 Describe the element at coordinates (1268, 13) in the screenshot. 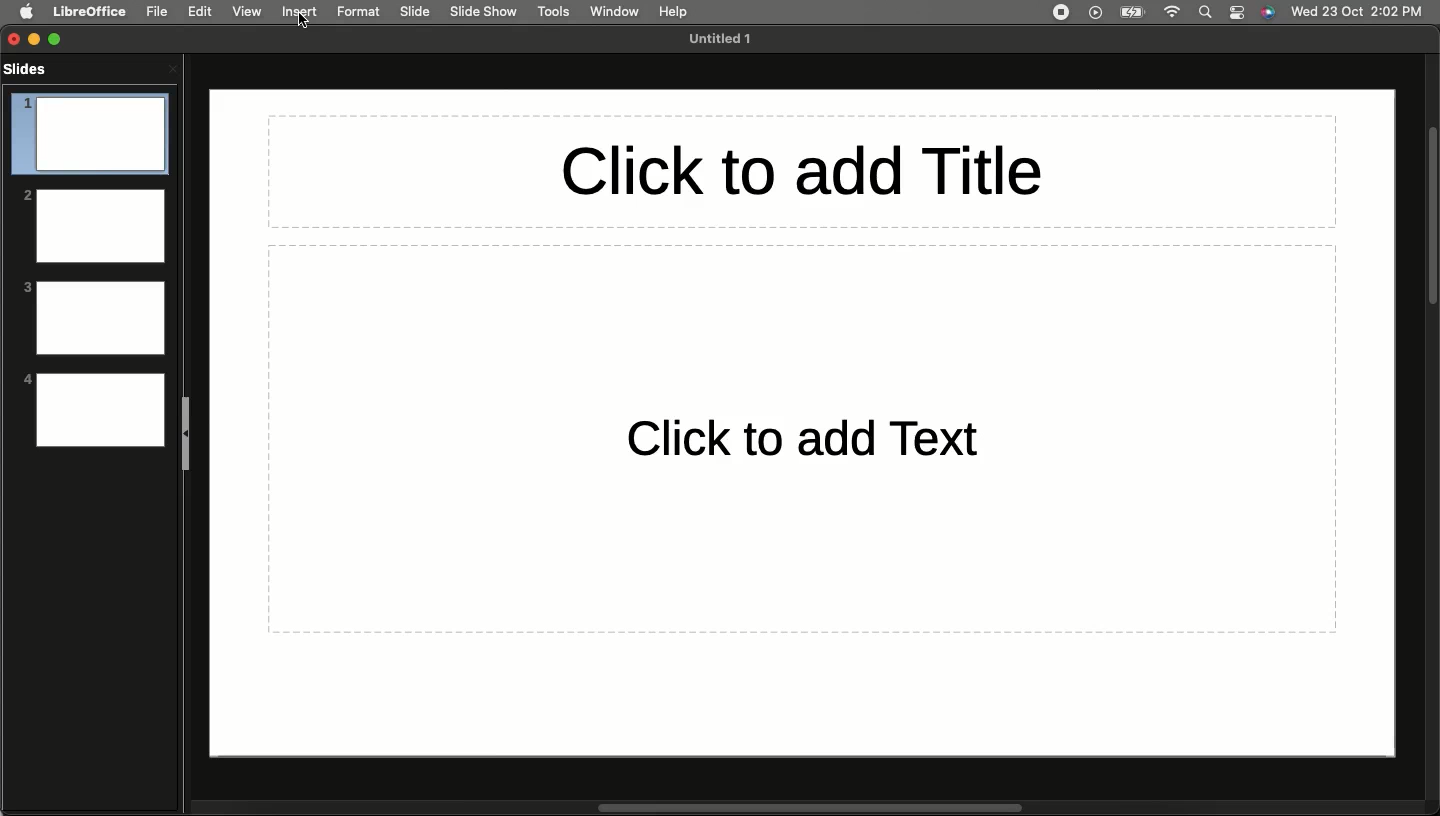

I see `Voice control` at that location.